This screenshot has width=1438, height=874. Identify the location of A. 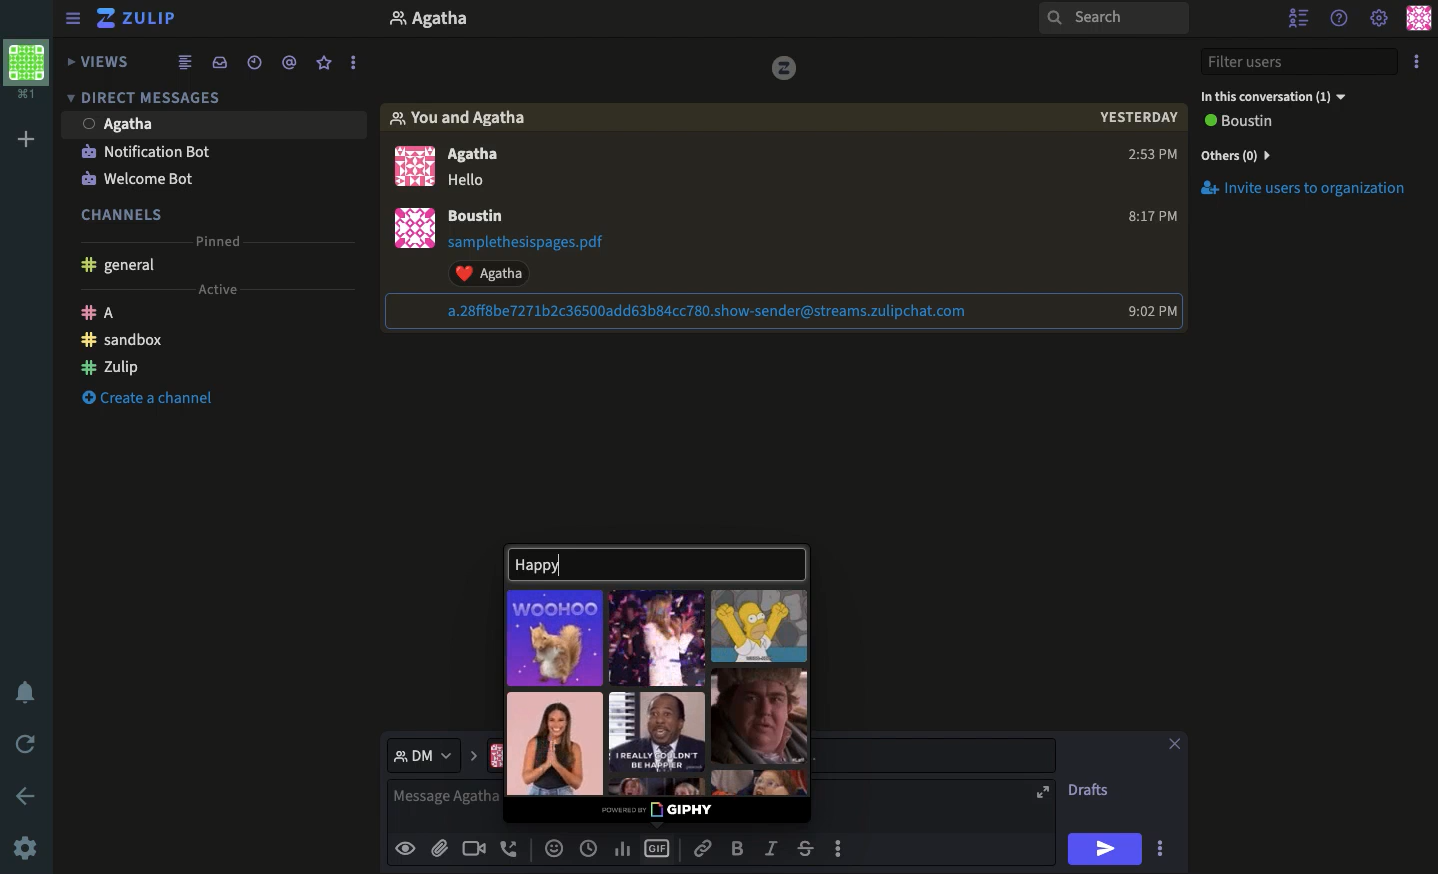
(102, 312).